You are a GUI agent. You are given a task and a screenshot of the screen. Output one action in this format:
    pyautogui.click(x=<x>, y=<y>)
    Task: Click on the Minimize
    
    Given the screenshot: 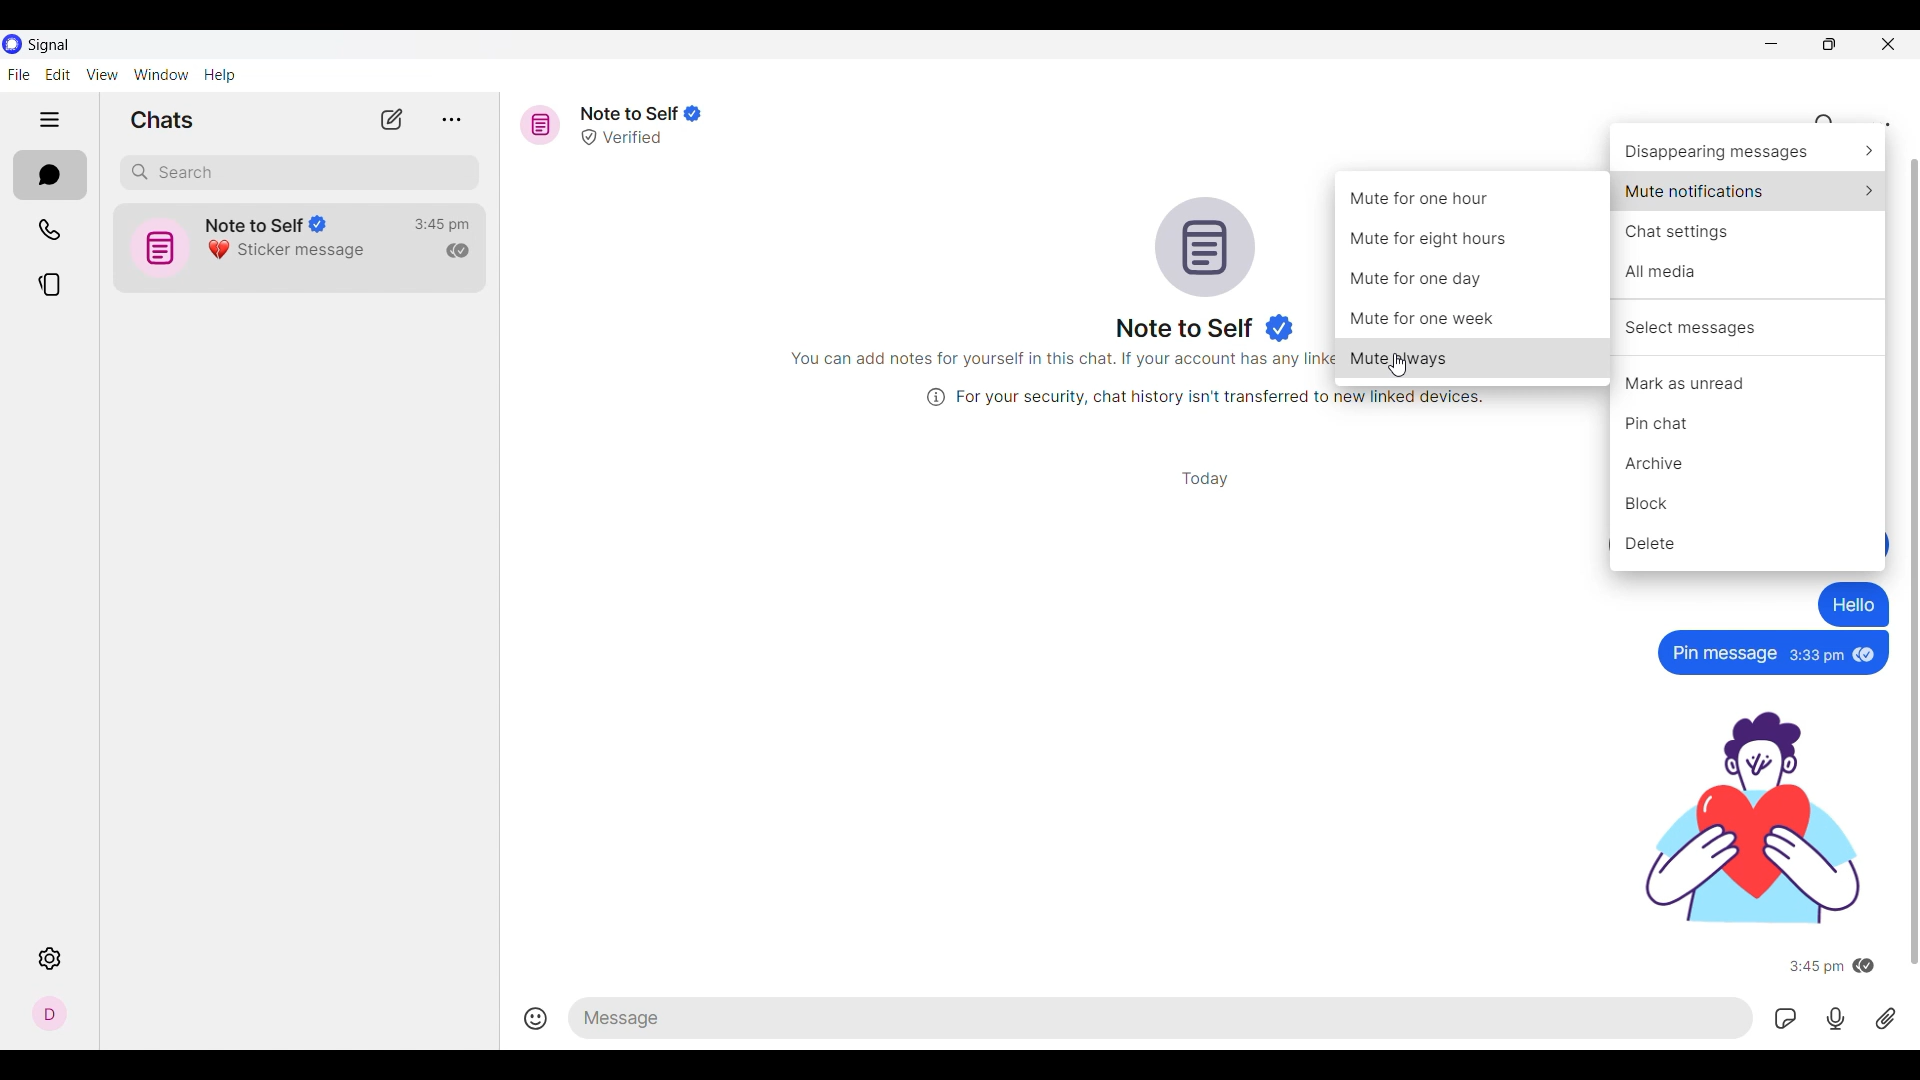 What is the action you would take?
    pyautogui.click(x=1772, y=42)
    